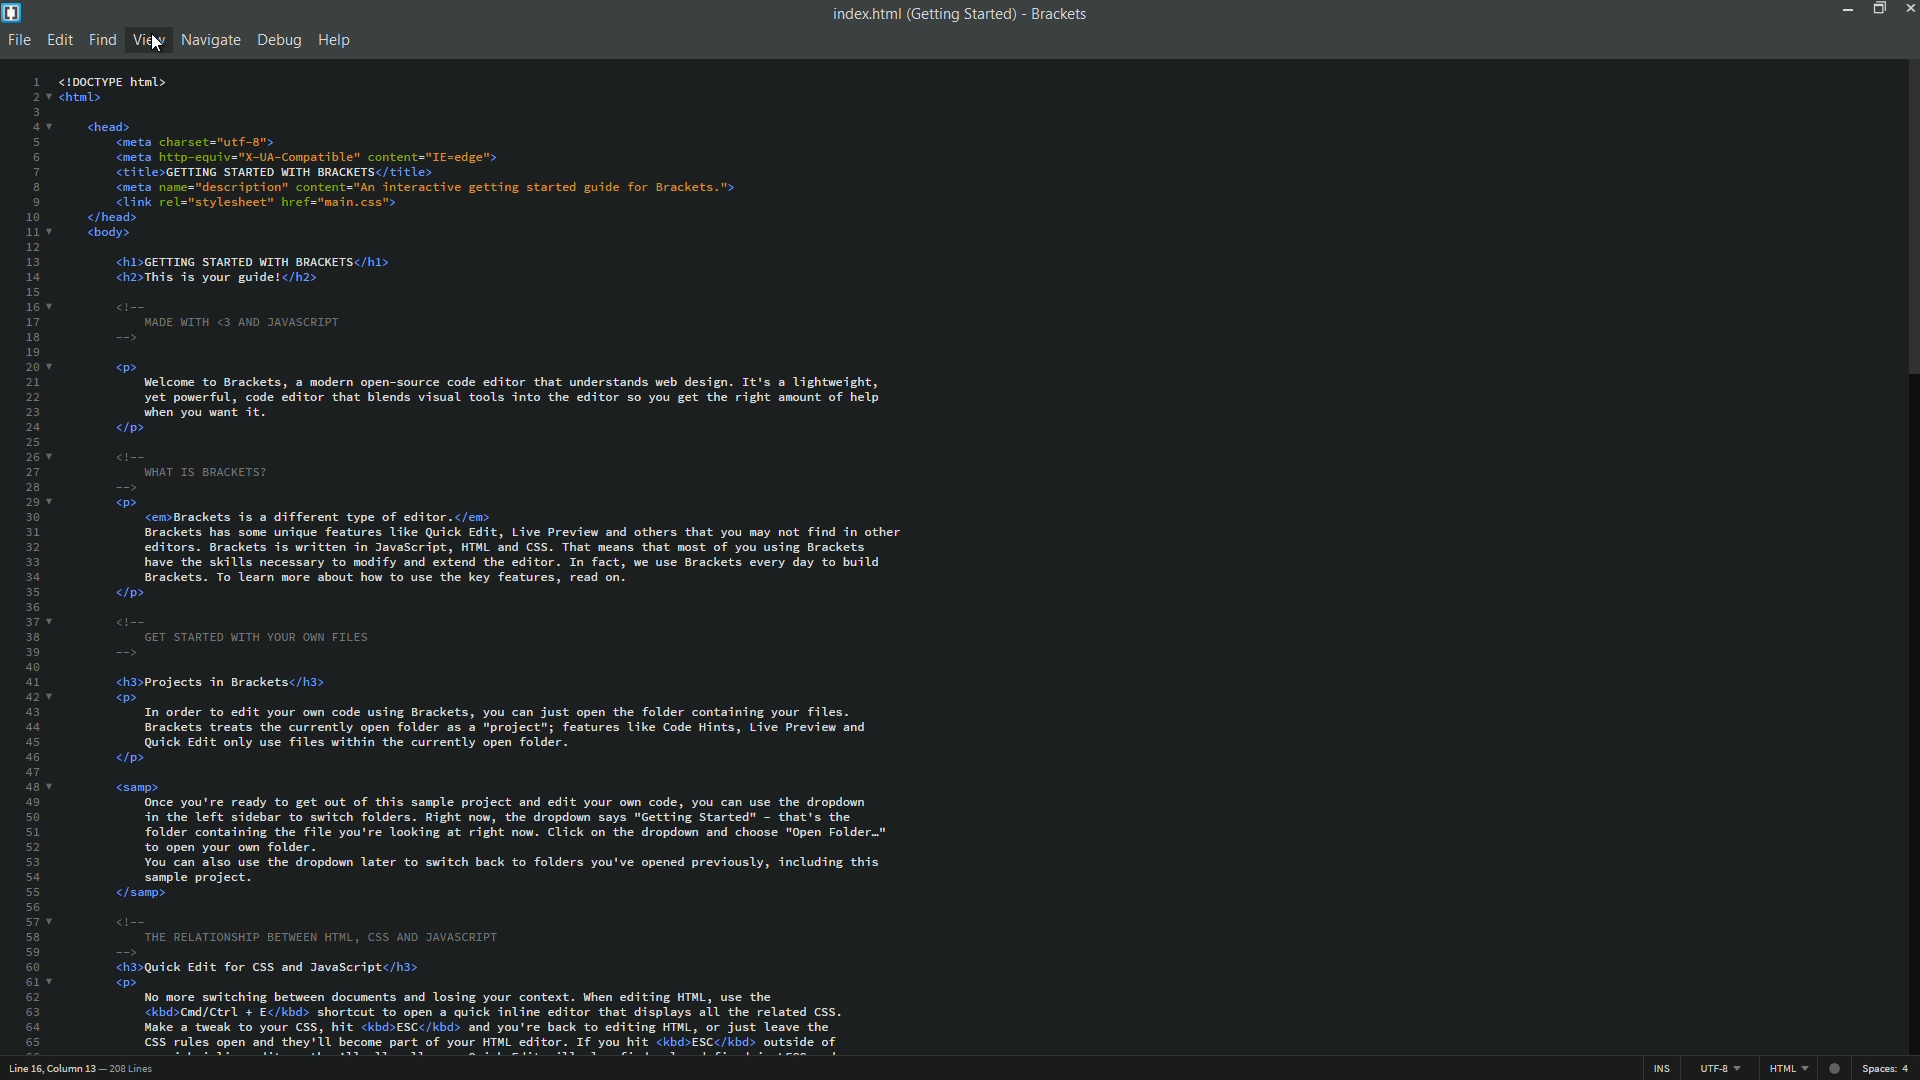  What do you see at coordinates (961, 15) in the screenshot?
I see `getting started` at bounding box center [961, 15].